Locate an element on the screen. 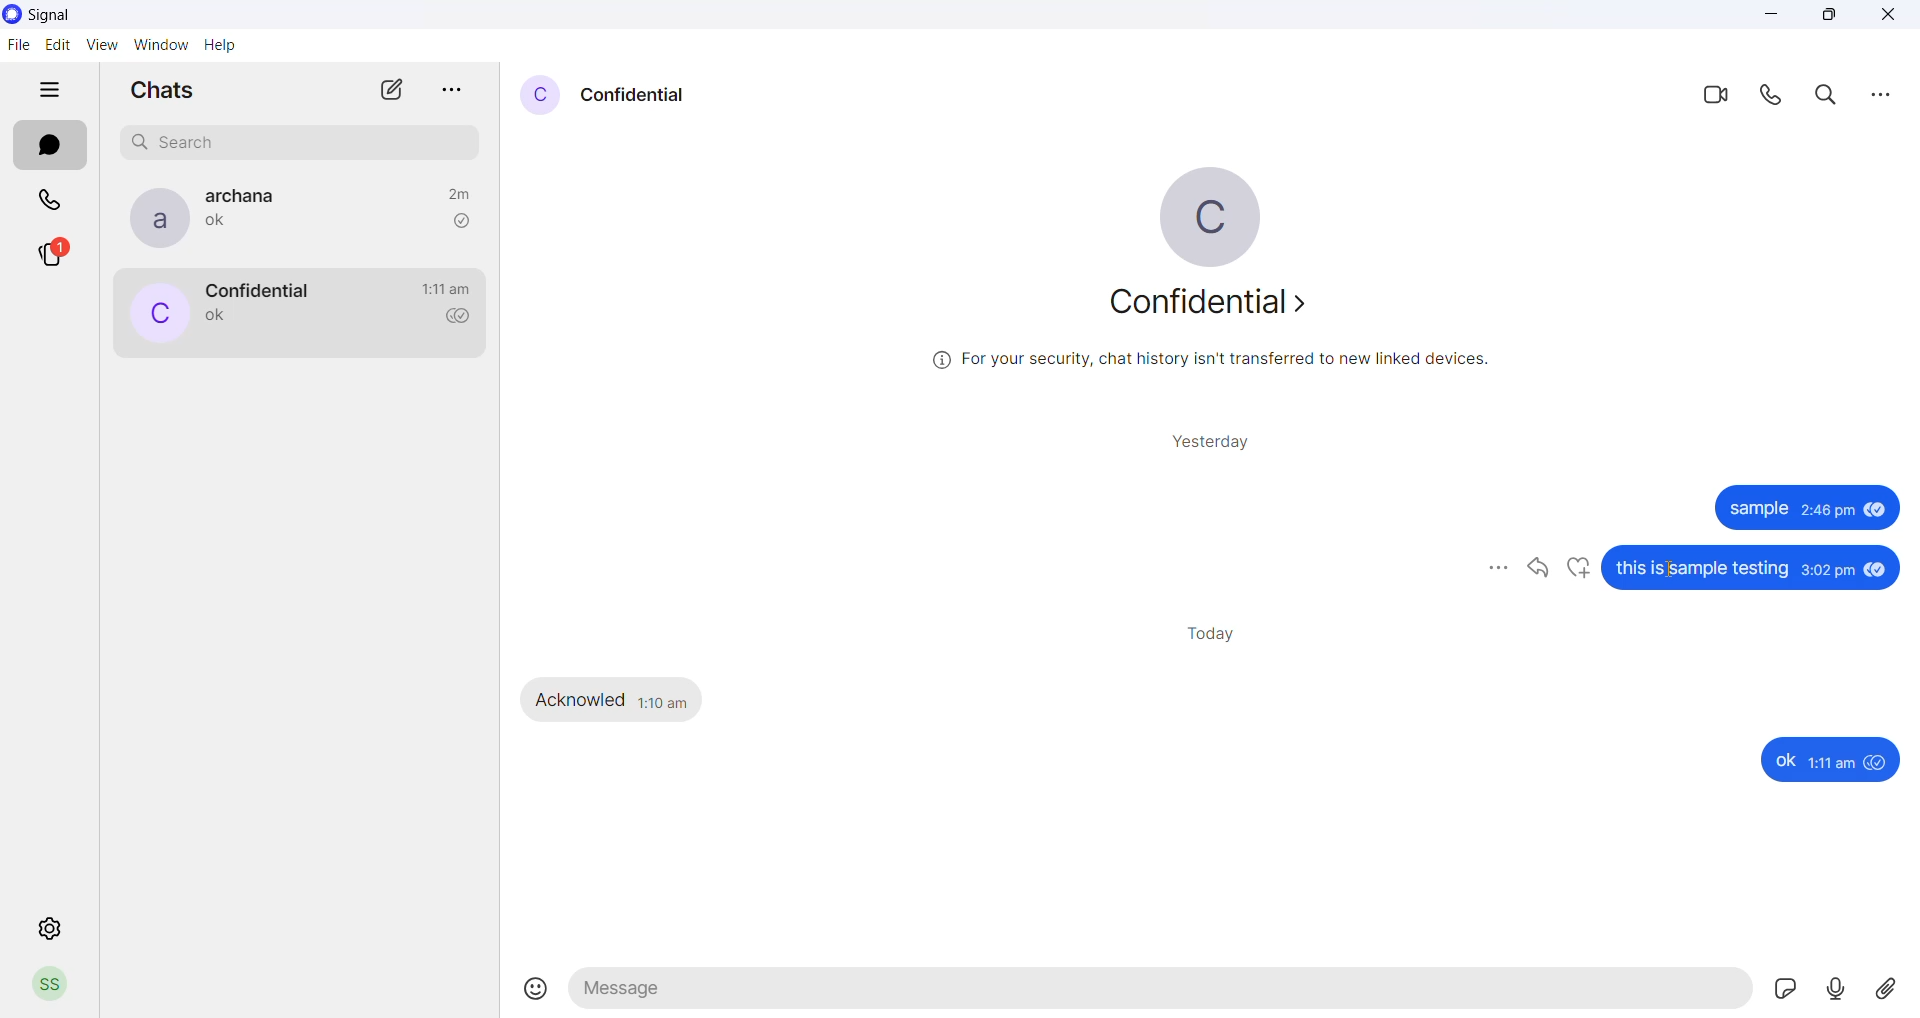 The image size is (1920, 1018). seen is located at coordinates (1878, 570).